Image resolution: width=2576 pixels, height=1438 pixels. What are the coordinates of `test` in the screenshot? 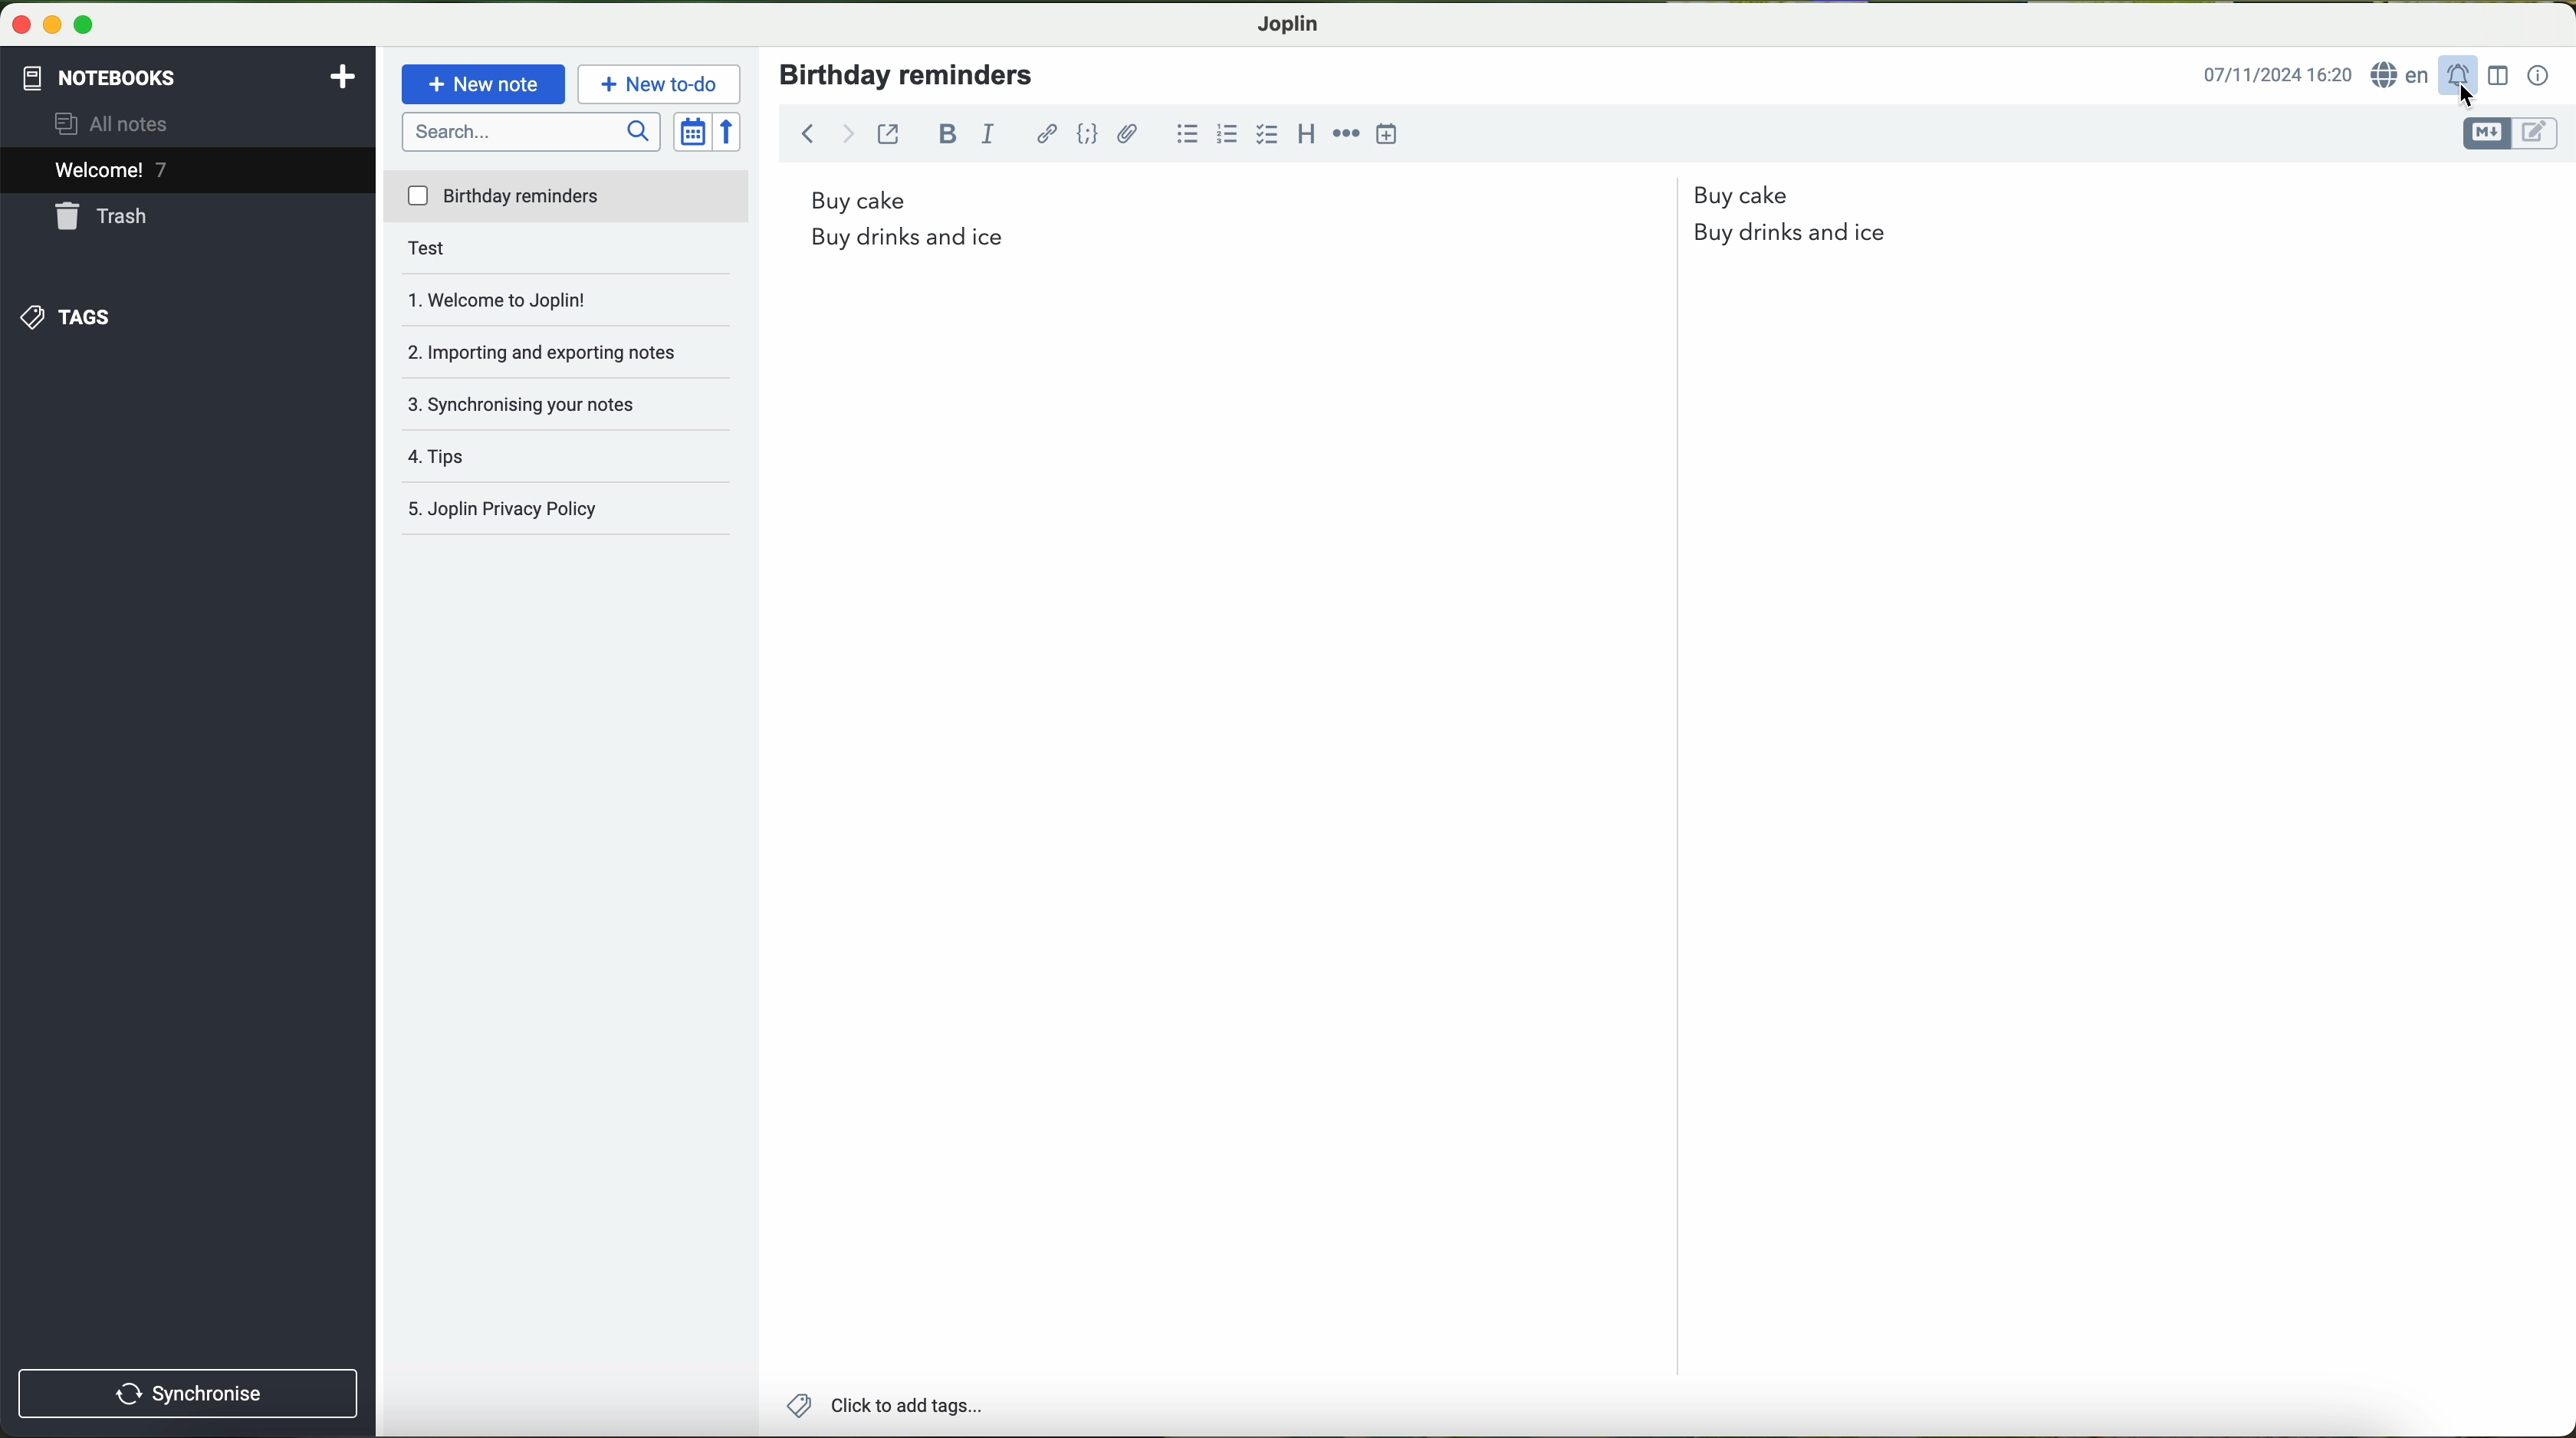 It's located at (462, 252).